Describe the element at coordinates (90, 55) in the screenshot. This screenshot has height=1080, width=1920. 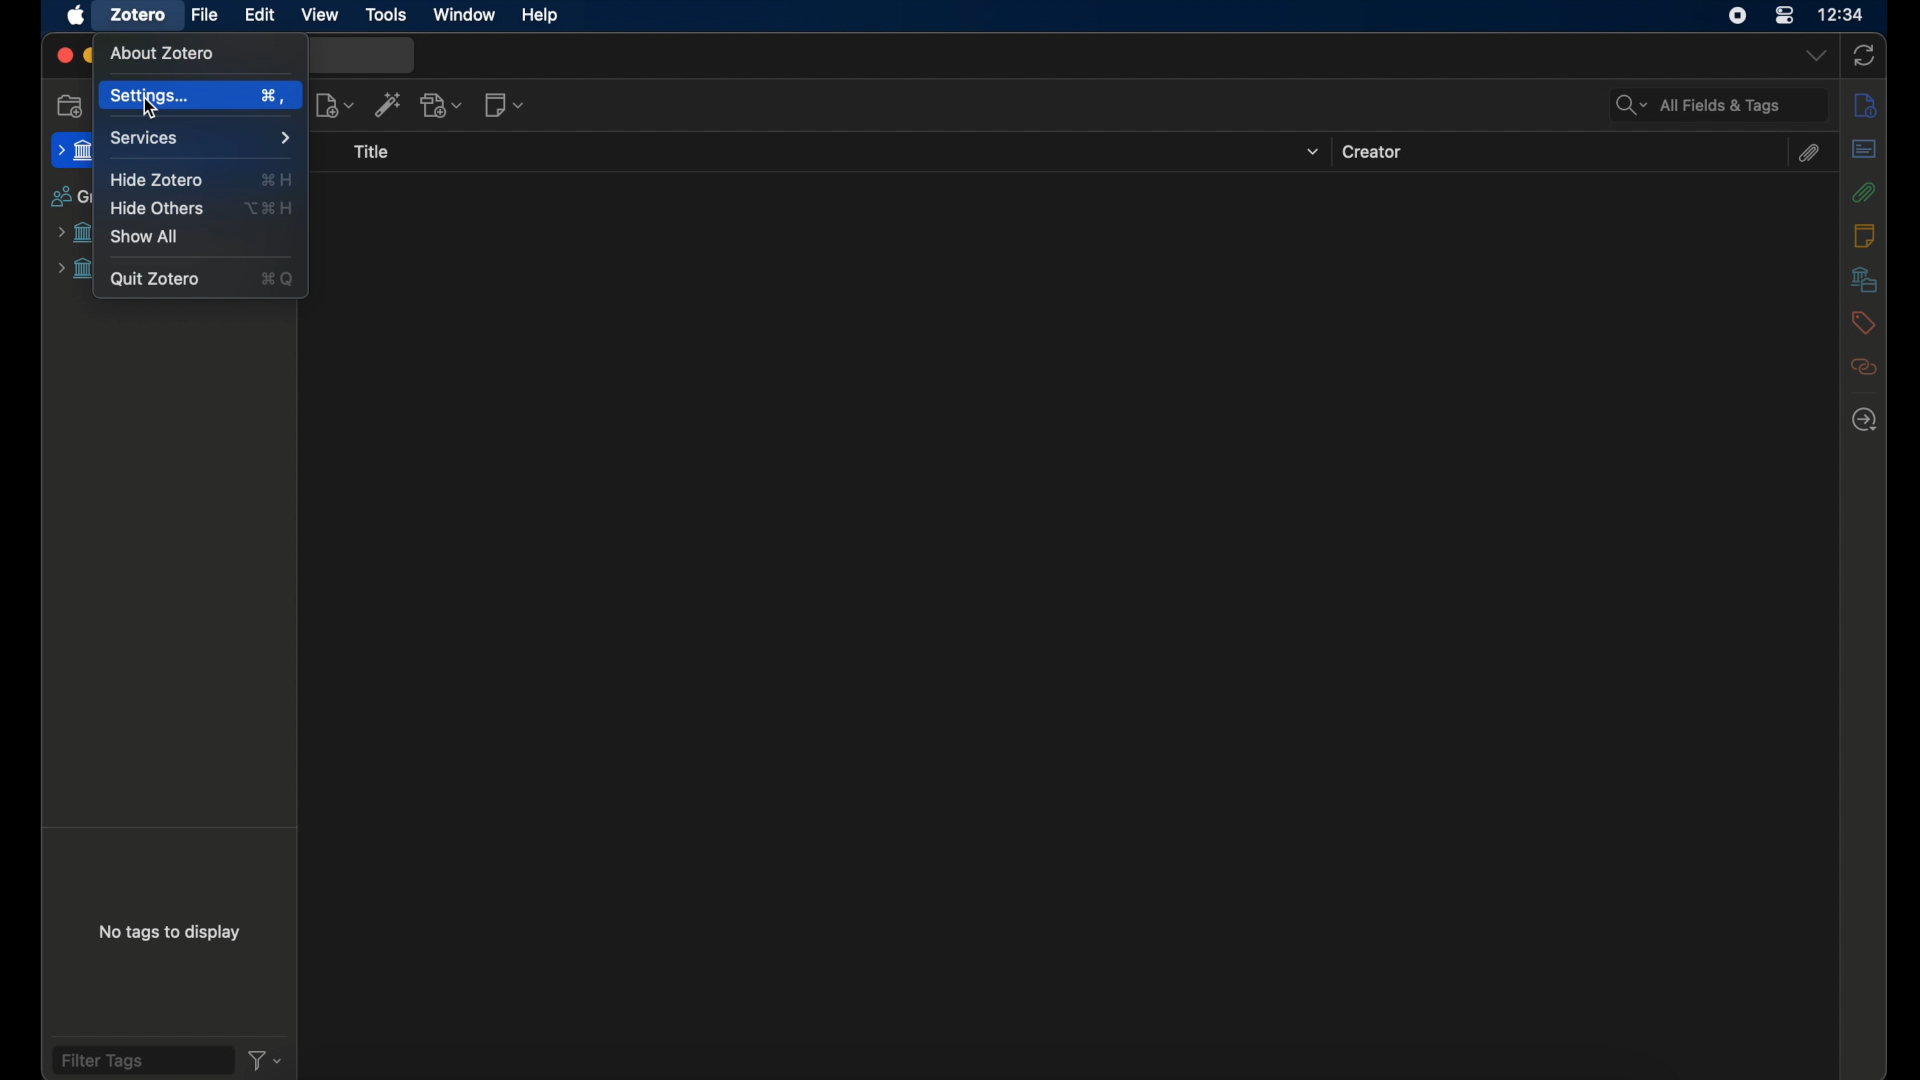
I see `minimize` at that location.